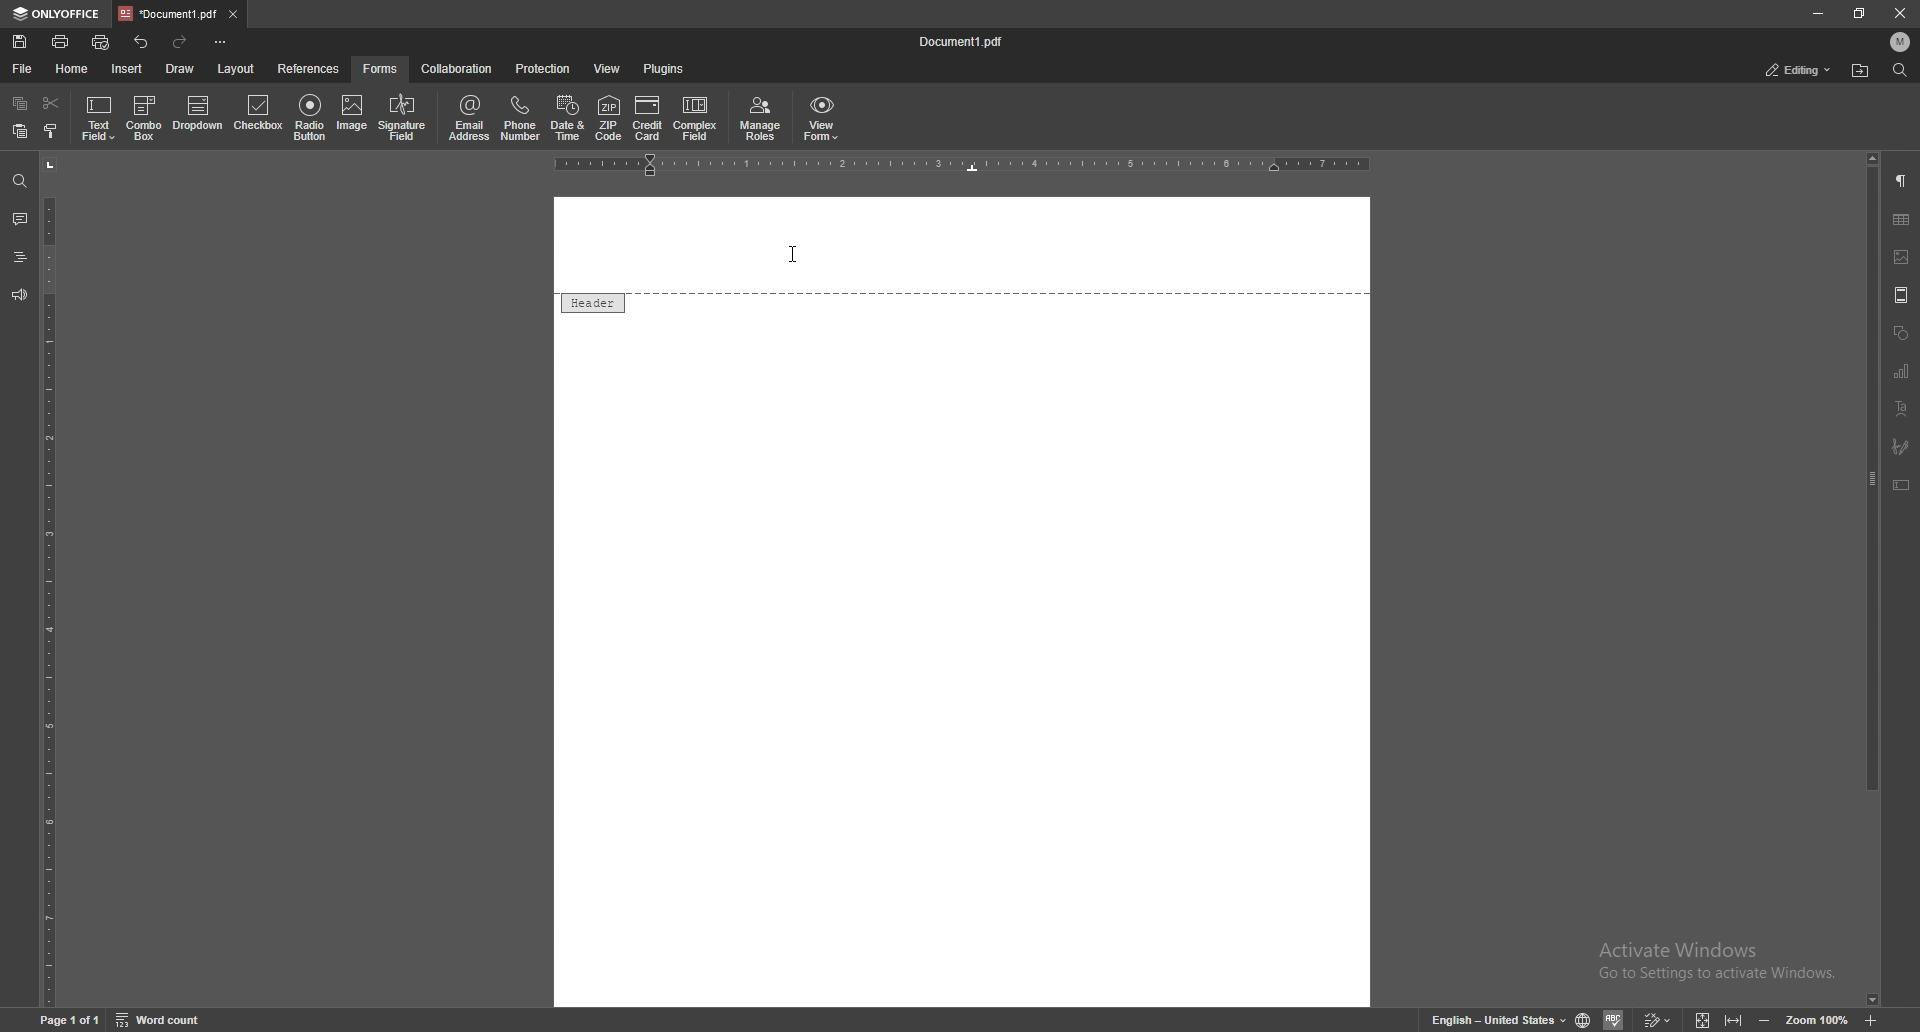 The height and width of the screenshot is (1032, 1920). I want to click on file, so click(24, 67).